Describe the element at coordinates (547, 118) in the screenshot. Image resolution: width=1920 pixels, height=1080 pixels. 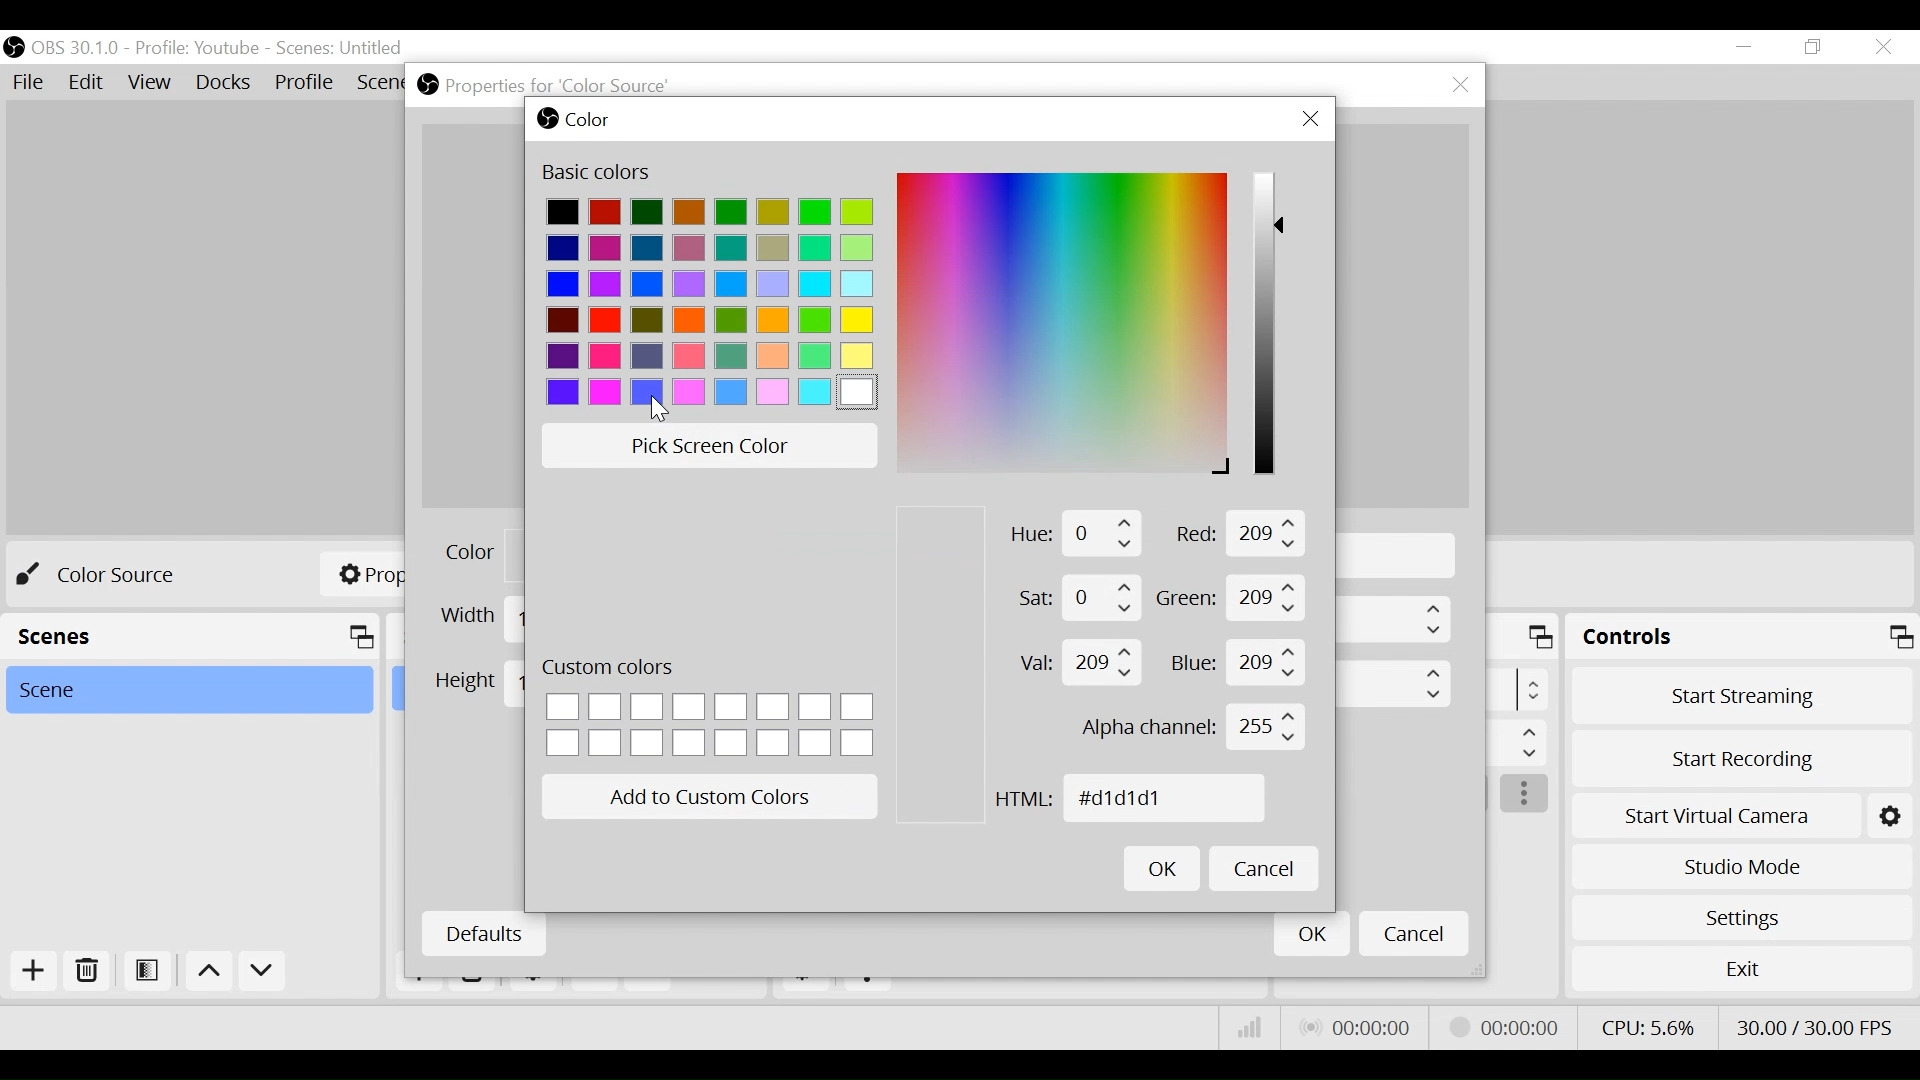
I see `OBS Studio Desktop icon` at that location.